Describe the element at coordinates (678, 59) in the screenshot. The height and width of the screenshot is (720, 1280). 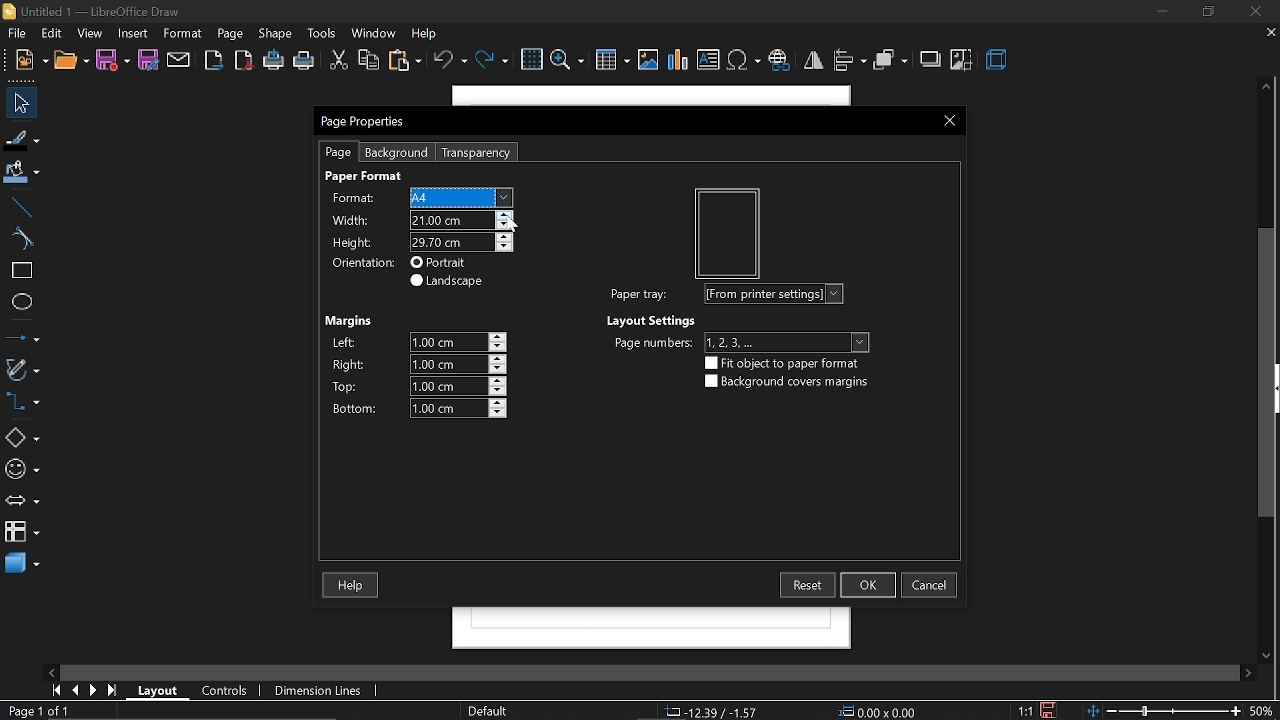
I see `insert chart` at that location.